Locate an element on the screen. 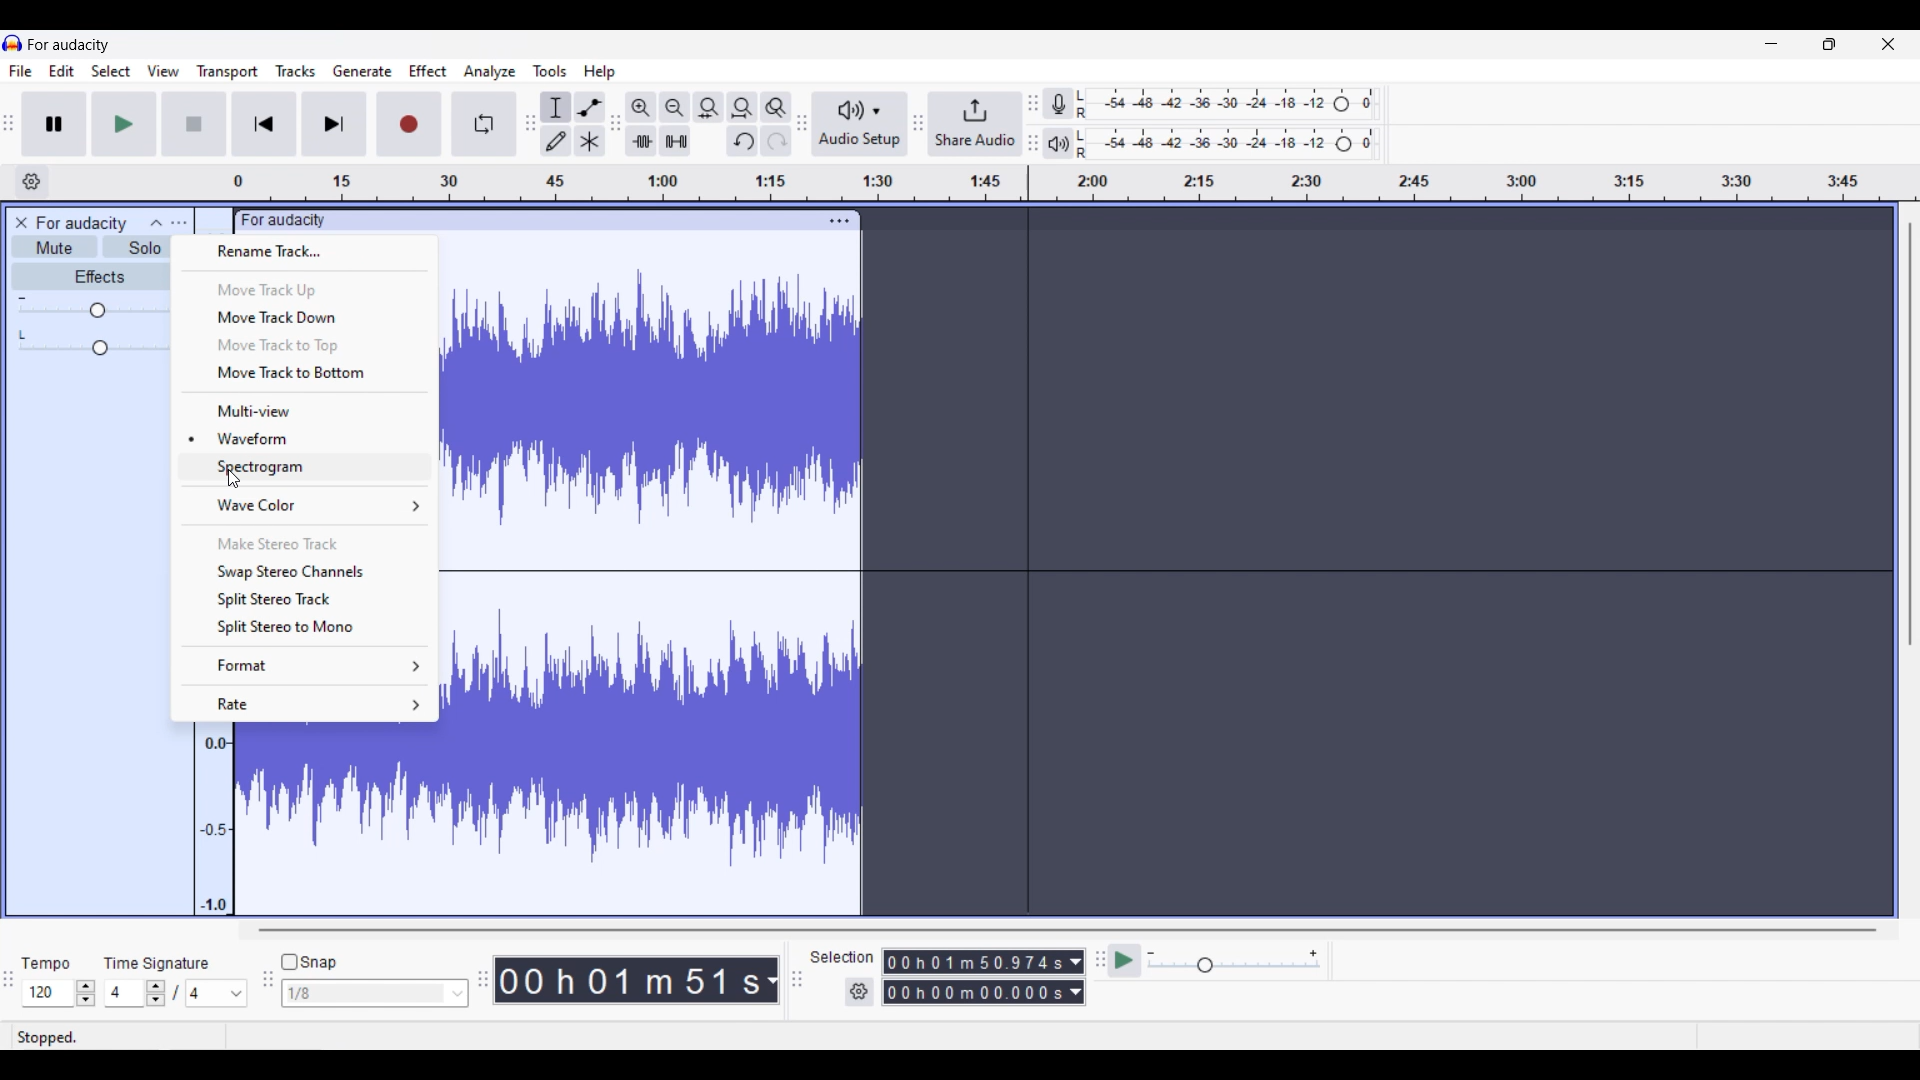  Move track to bottom is located at coordinates (306, 374).